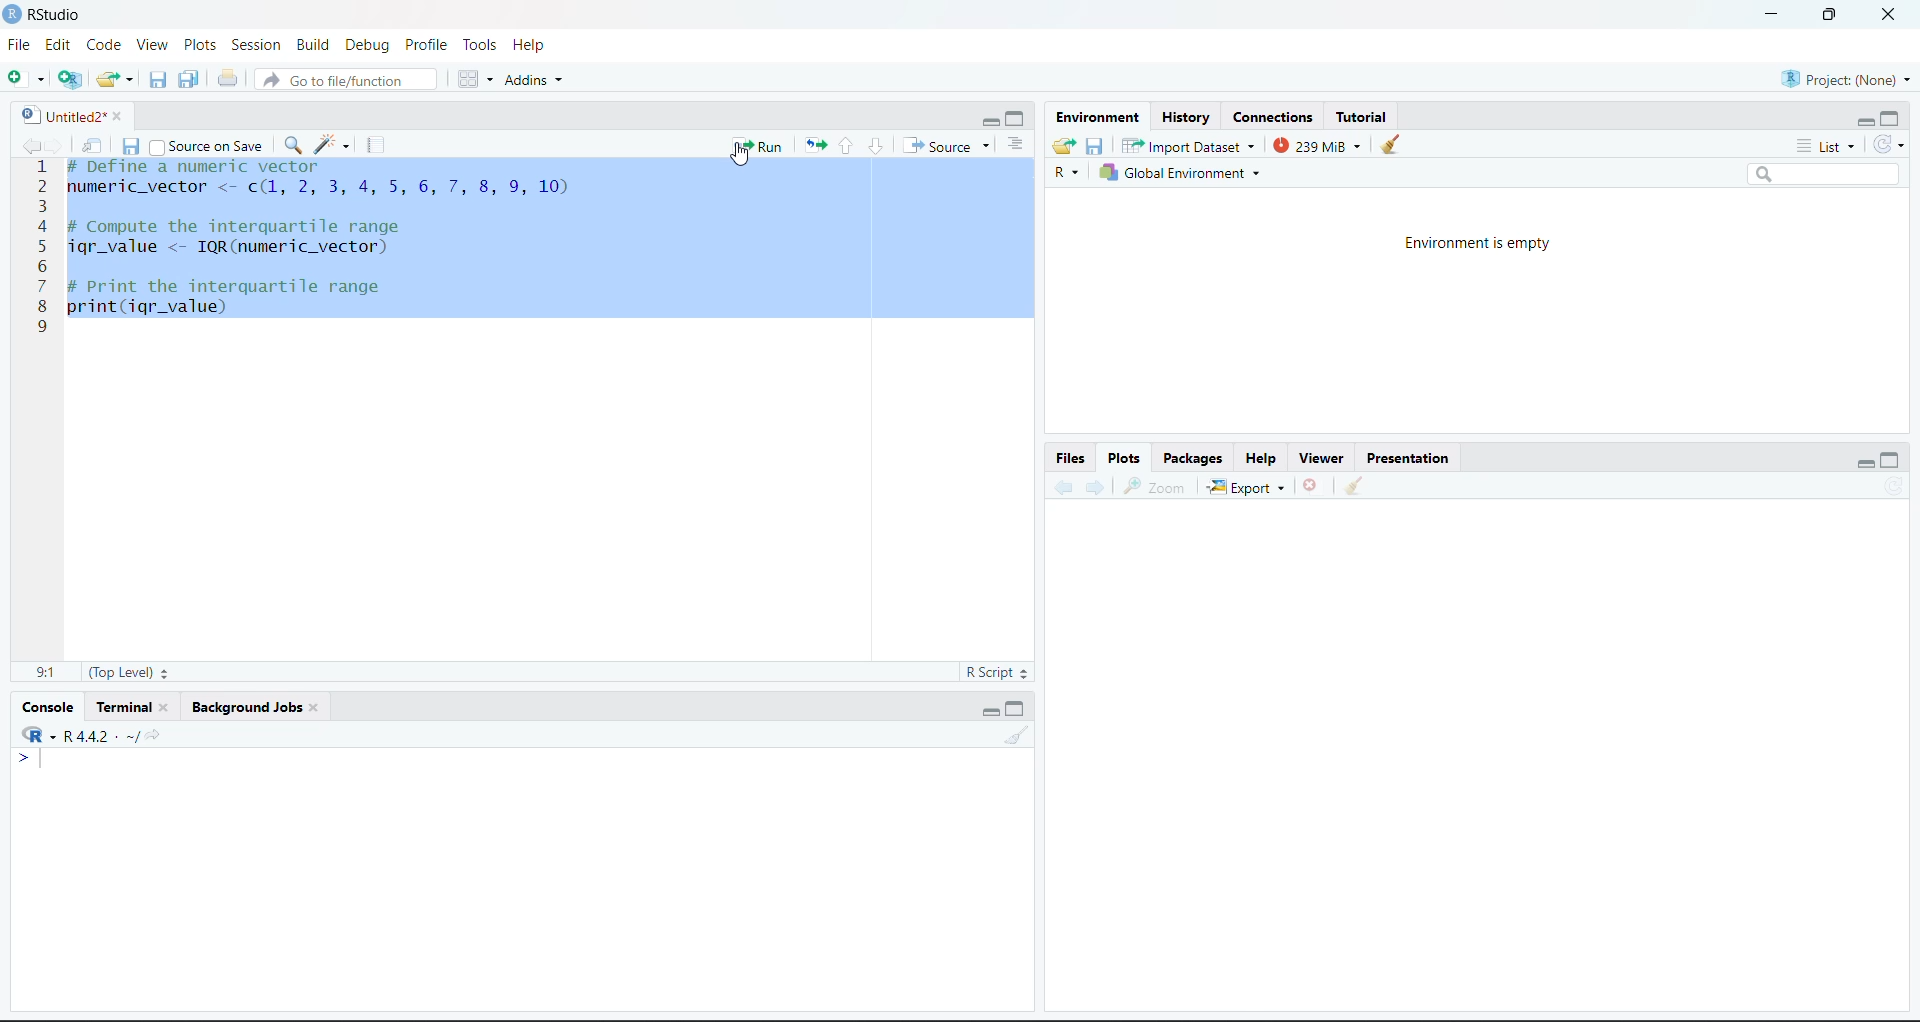  I want to click on Zoom, so click(1161, 487).